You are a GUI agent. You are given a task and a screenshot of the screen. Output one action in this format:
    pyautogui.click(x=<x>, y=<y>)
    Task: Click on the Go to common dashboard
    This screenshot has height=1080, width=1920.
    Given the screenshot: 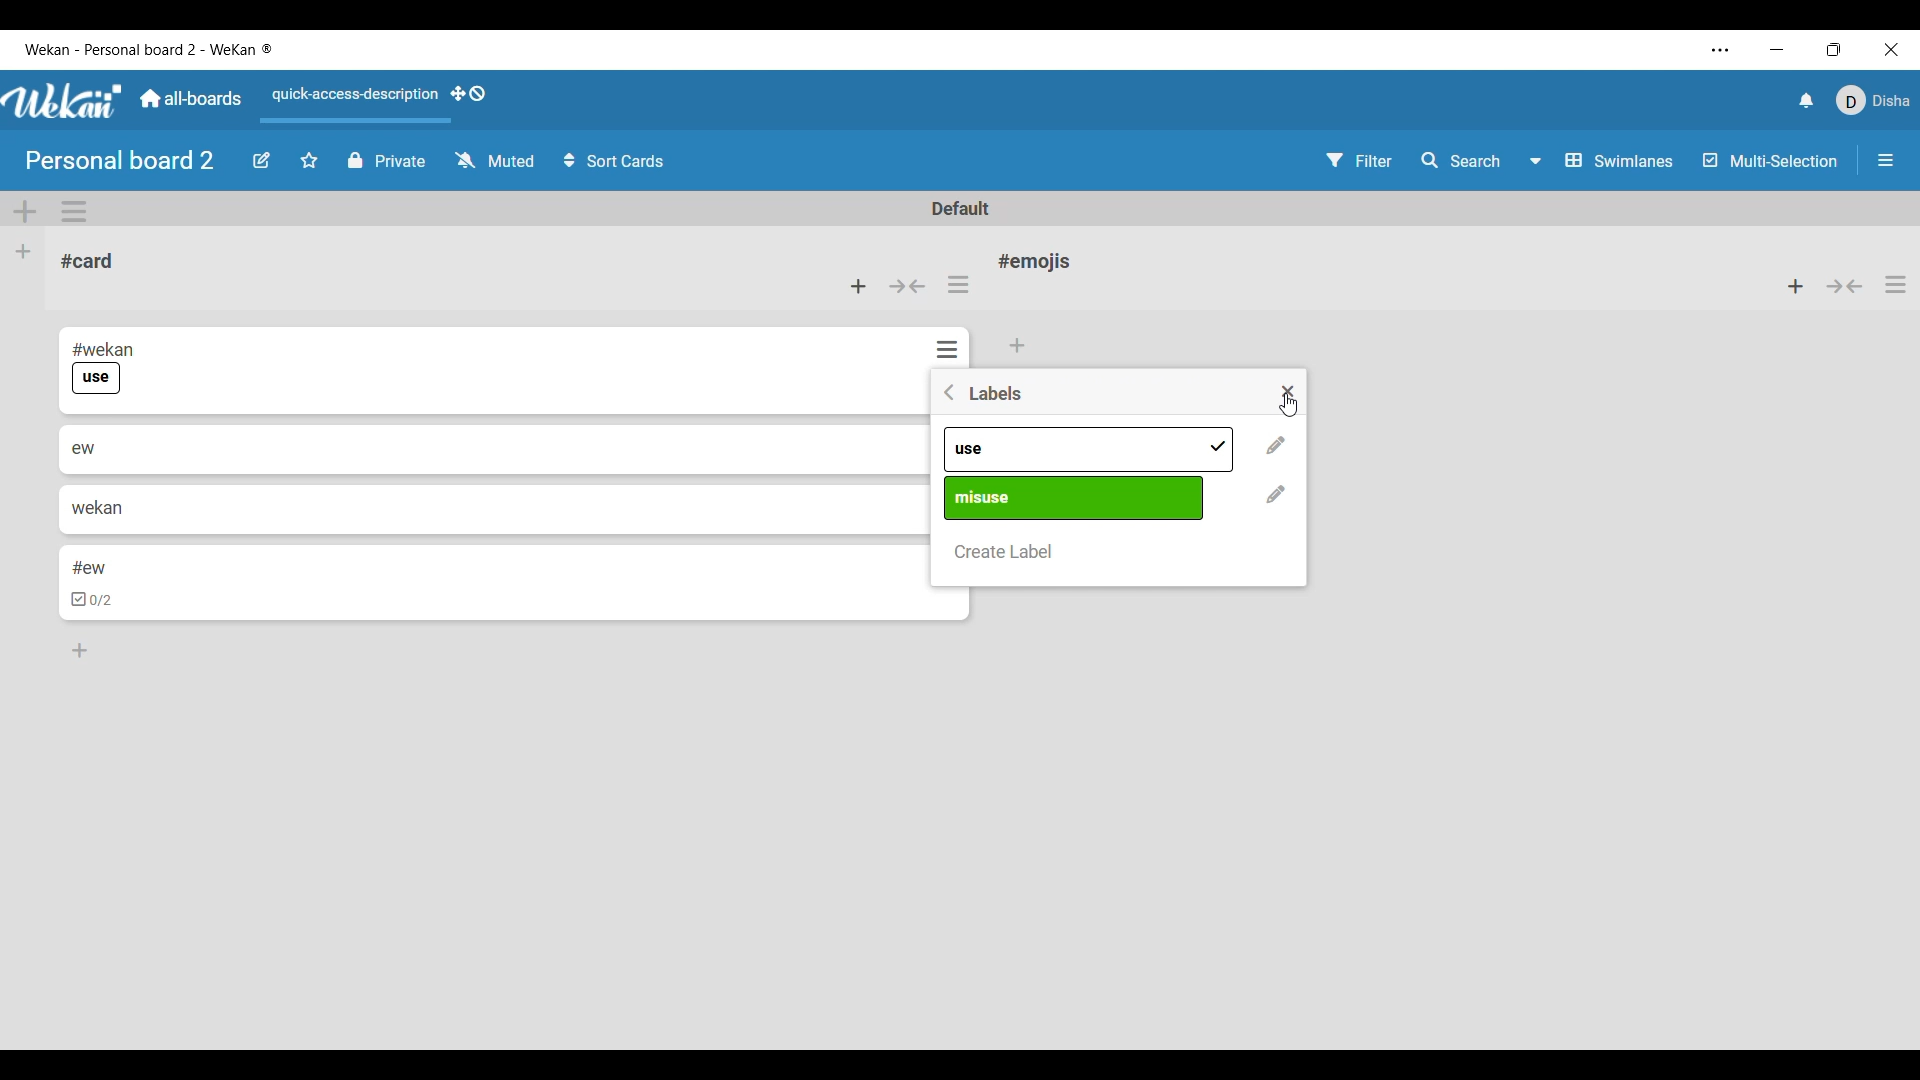 What is the action you would take?
    pyautogui.click(x=191, y=98)
    